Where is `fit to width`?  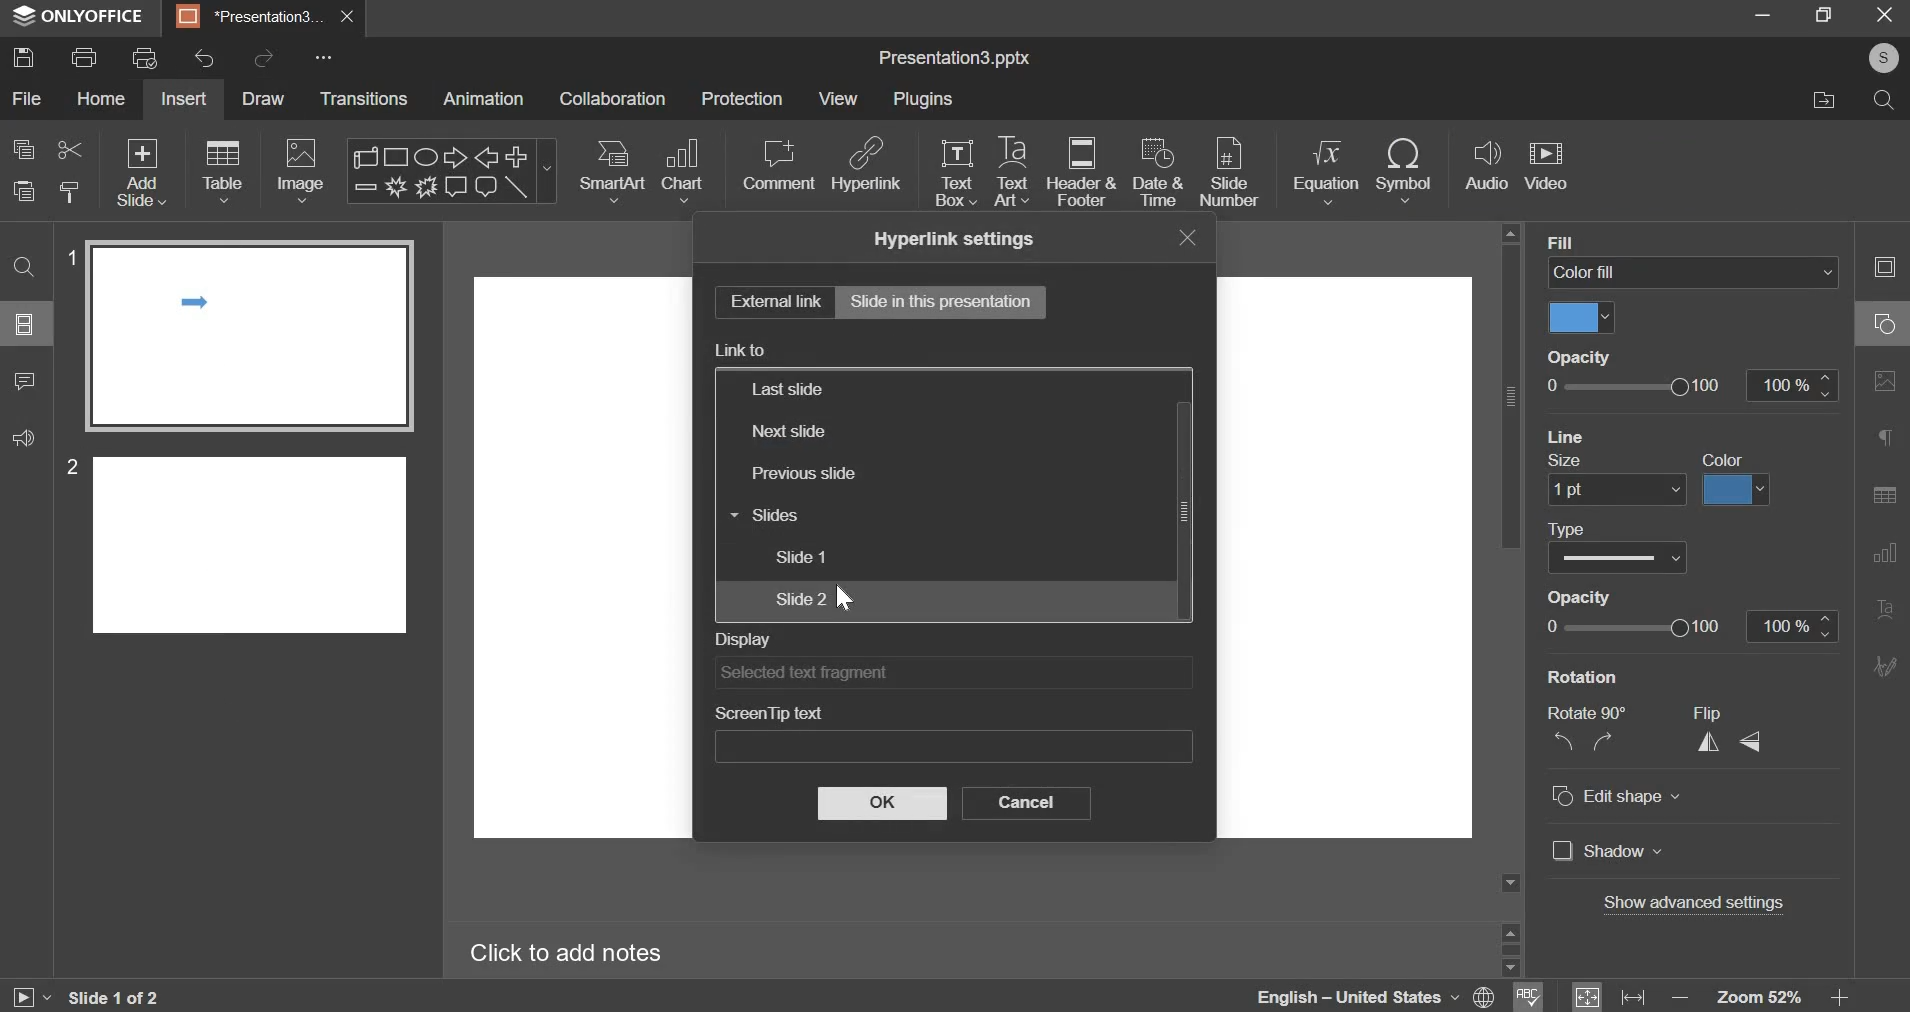 fit to width is located at coordinates (1633, 998).